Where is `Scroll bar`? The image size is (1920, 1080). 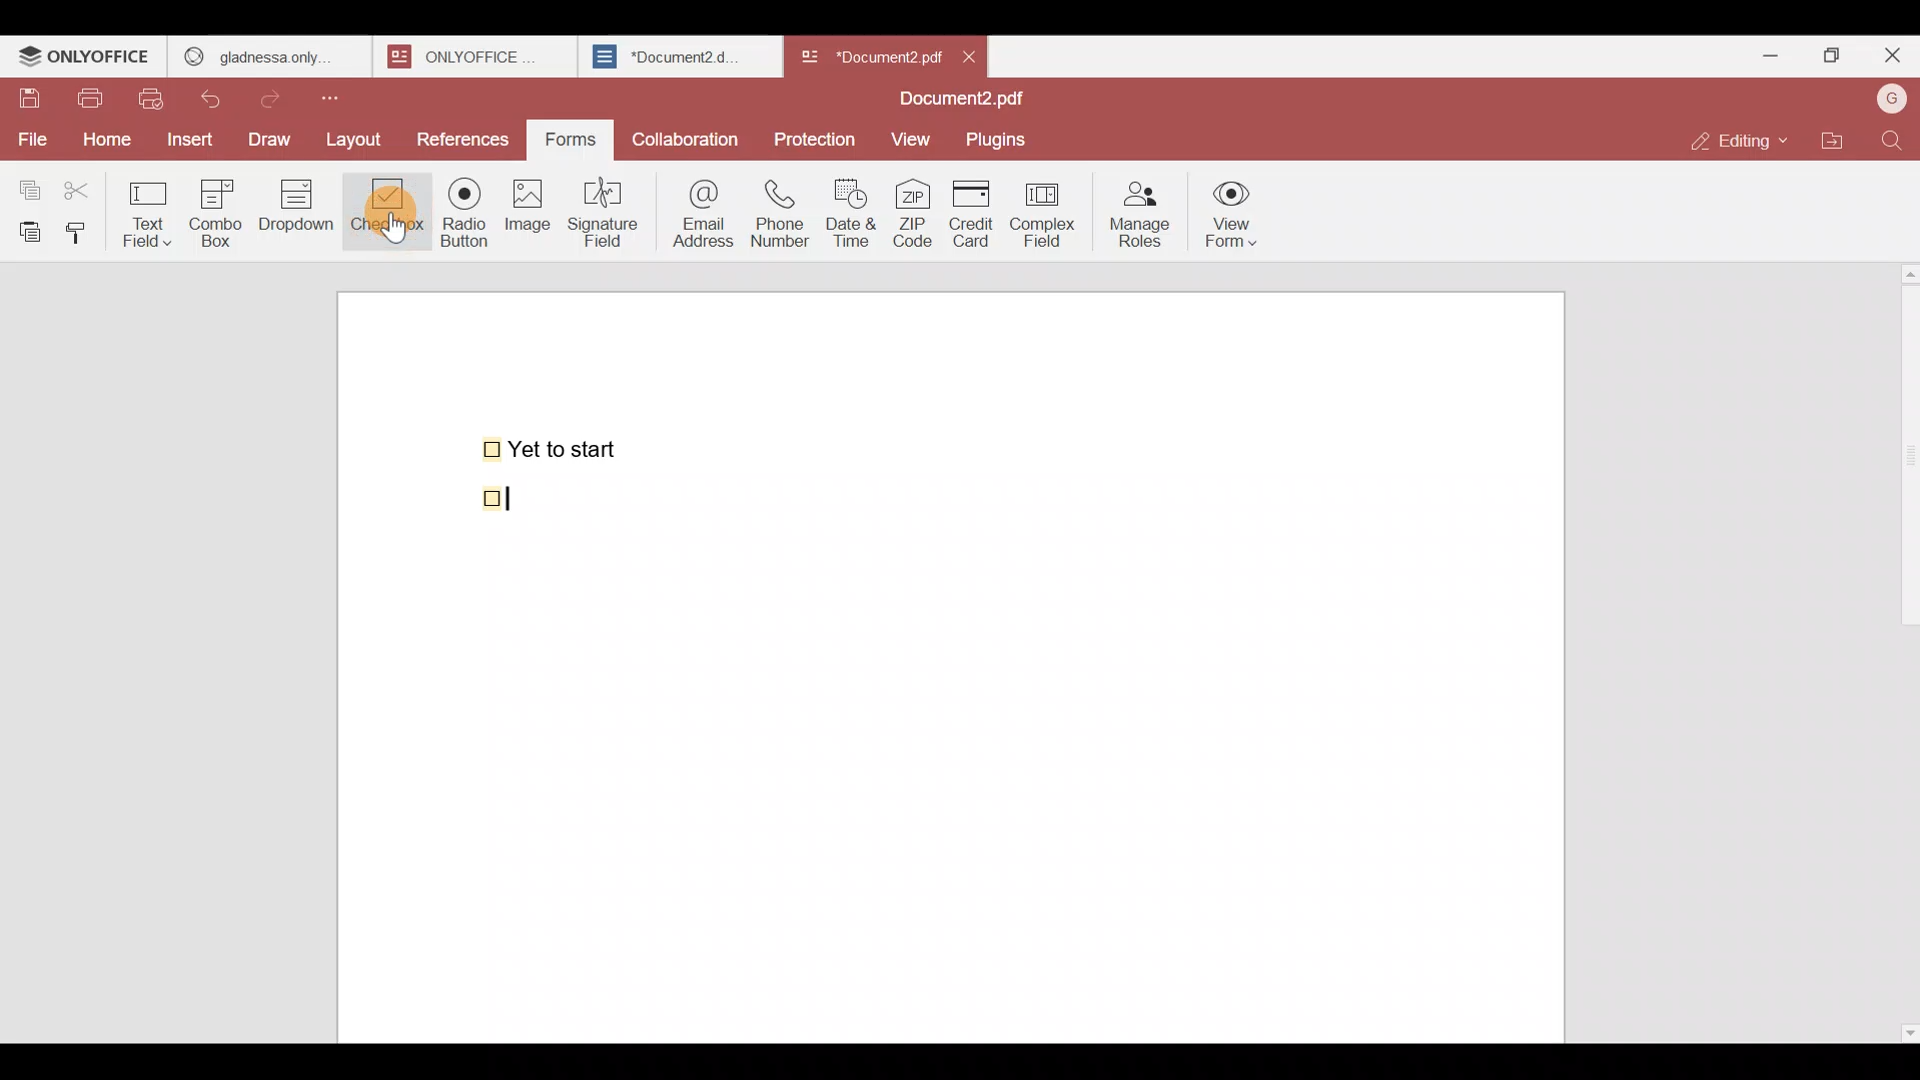
Scroll bar is located at coordinates (1903, 648).